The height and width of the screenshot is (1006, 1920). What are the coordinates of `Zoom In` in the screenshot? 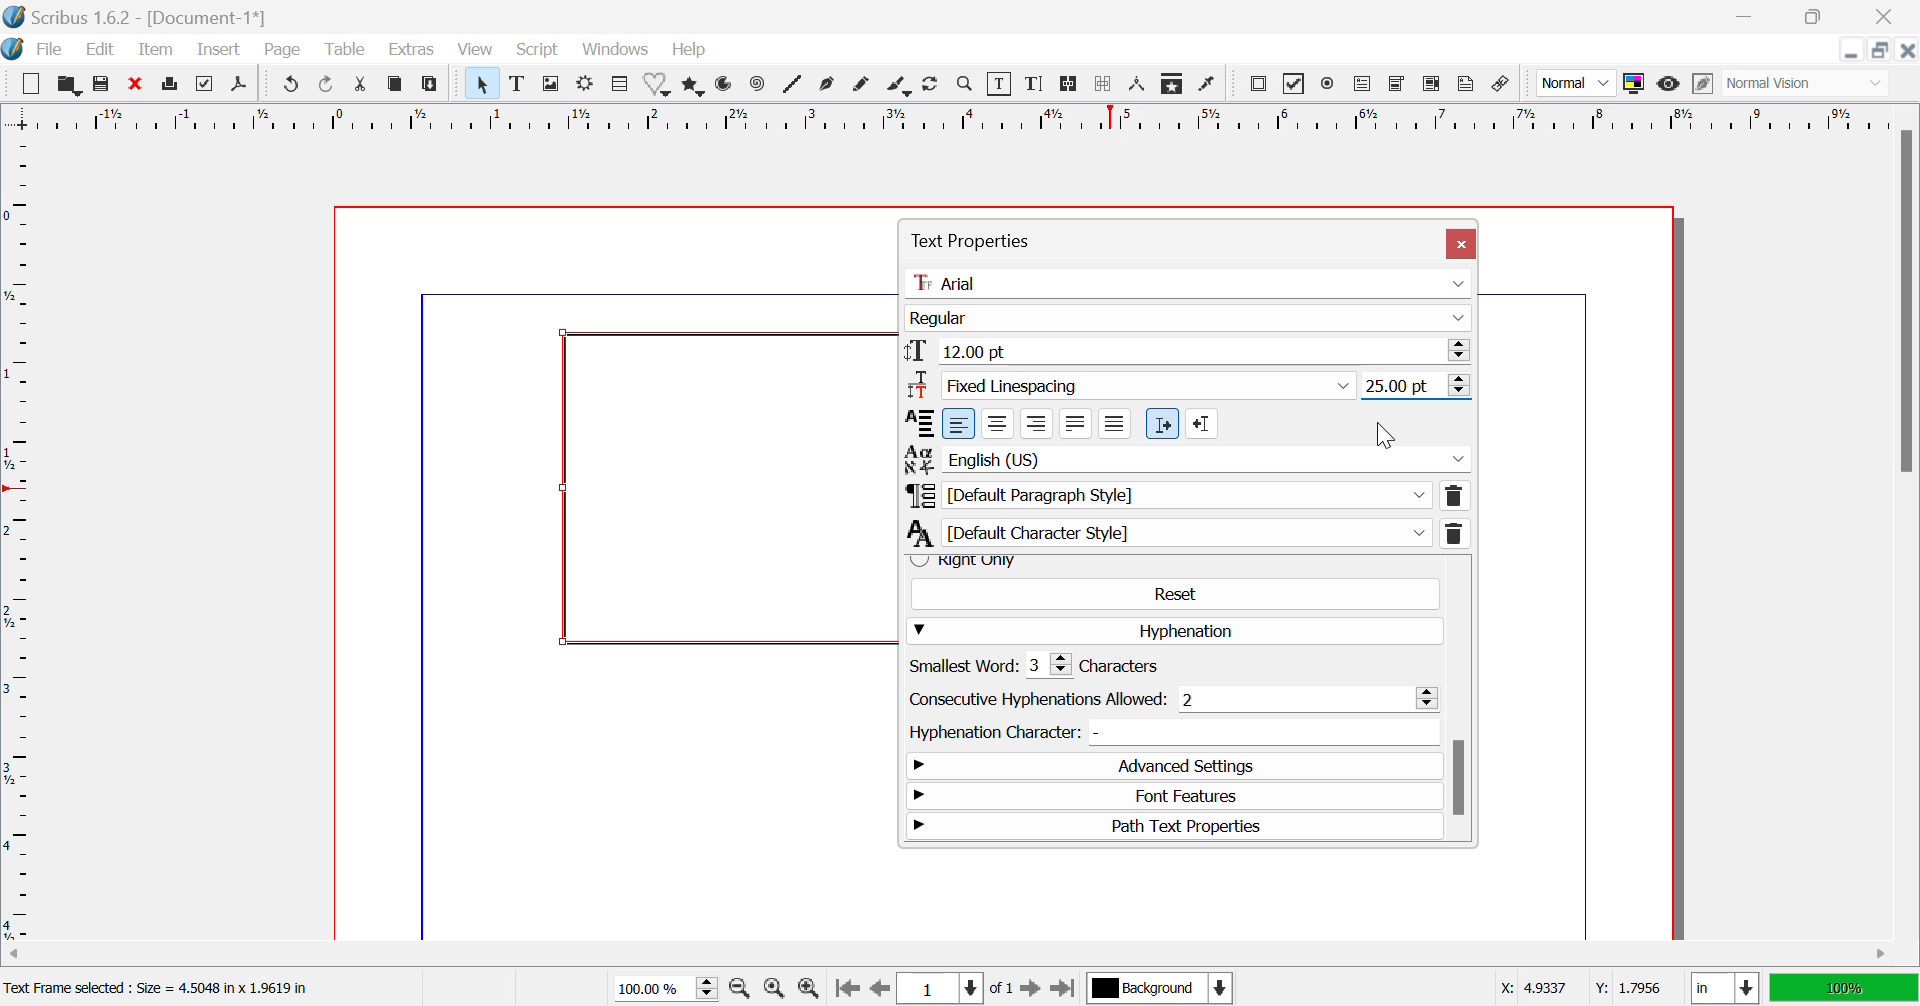 It's located at (808, 989).